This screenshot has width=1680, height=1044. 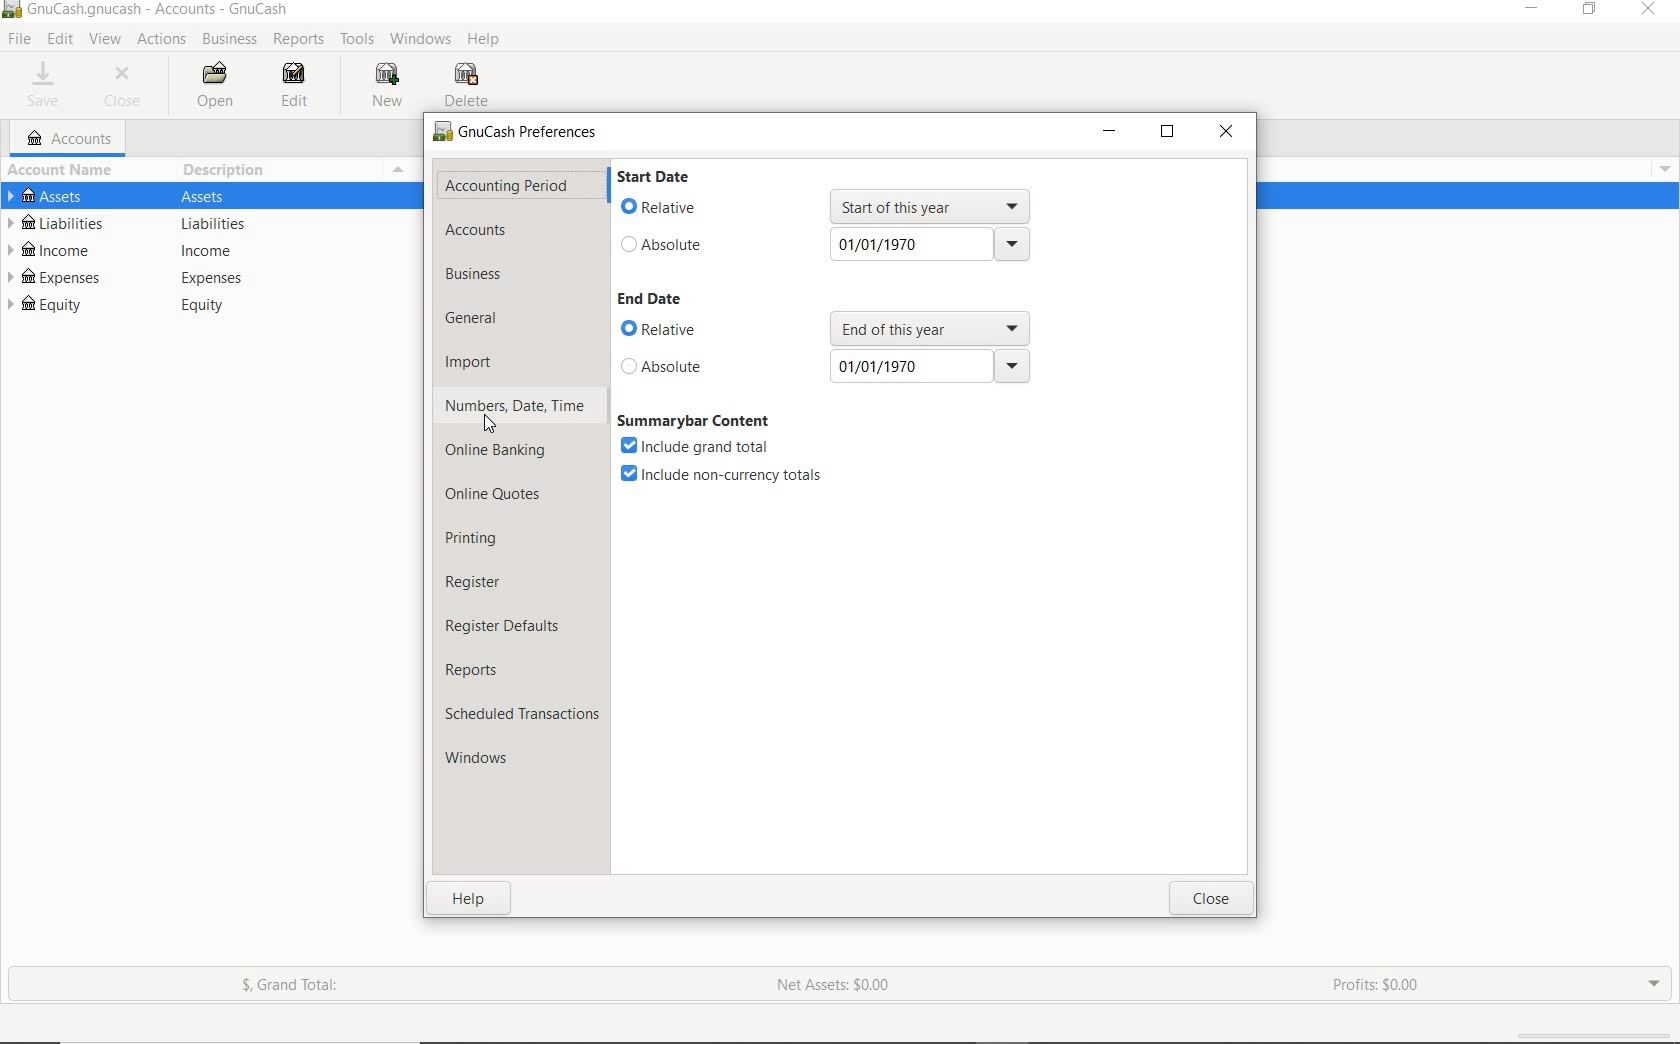 What do you see at coordinates (127, 87) in the screenshot?
I see `CLOSE` at bounding box center [127, 87].